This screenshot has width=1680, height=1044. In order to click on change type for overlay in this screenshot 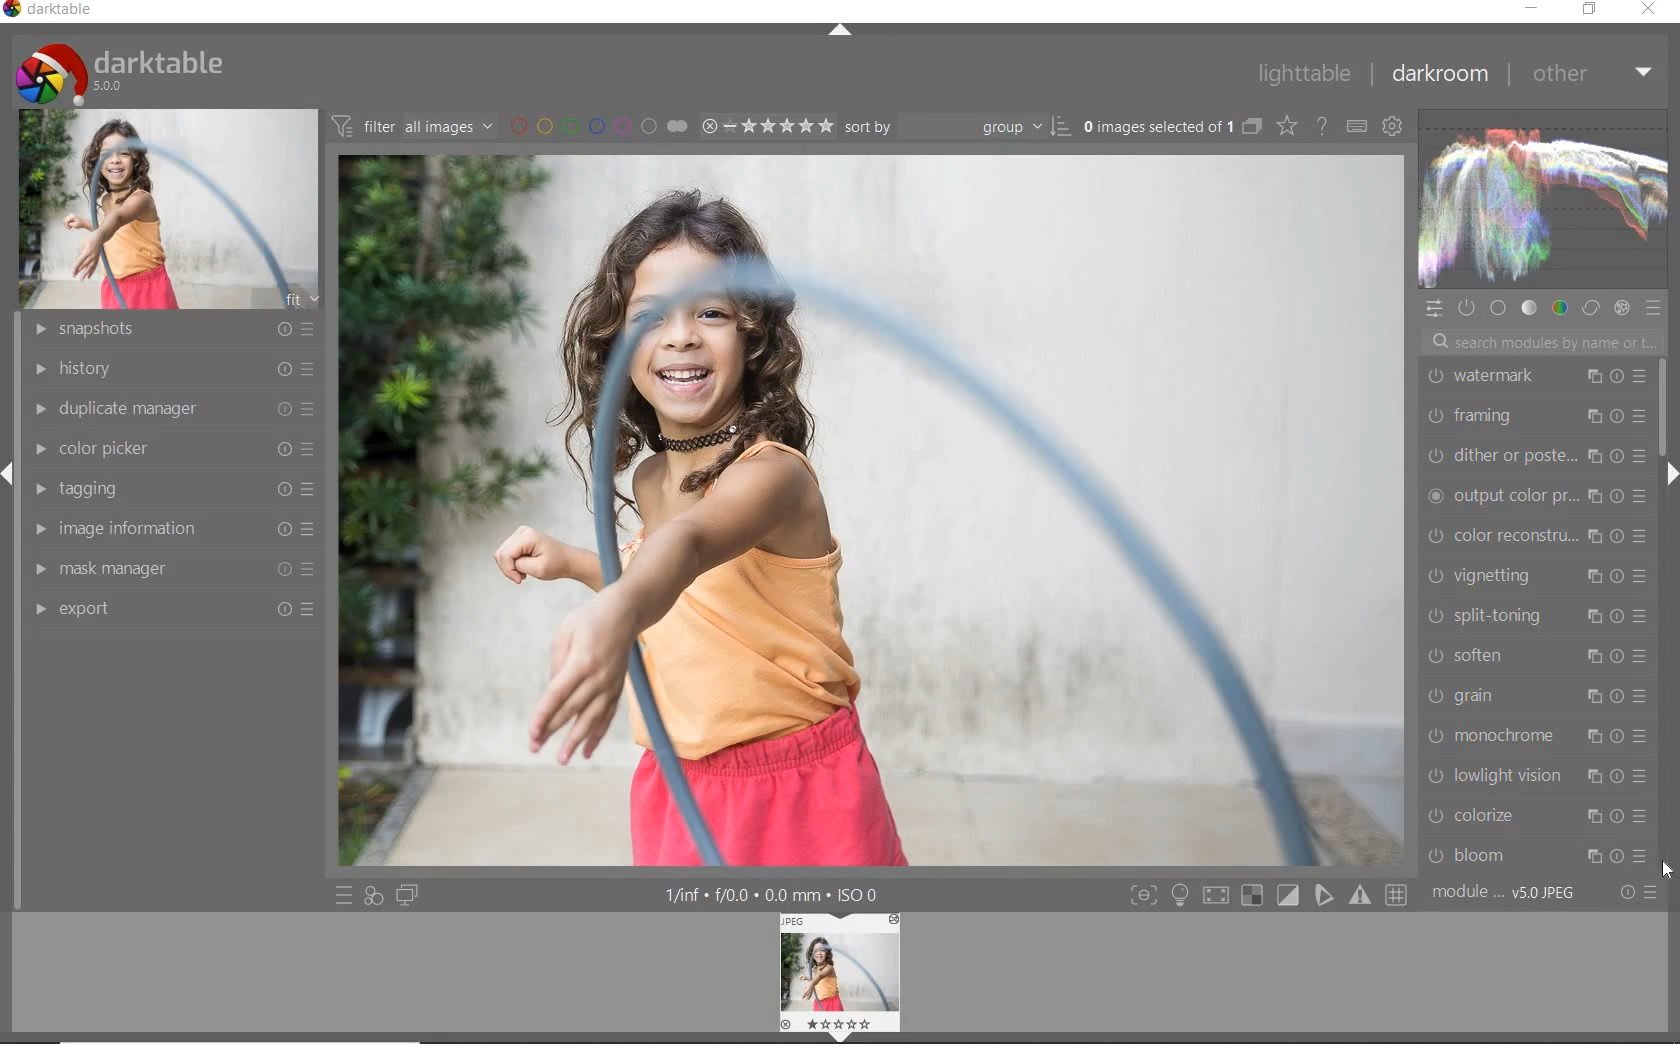, I will do `click(1288, 126)`.